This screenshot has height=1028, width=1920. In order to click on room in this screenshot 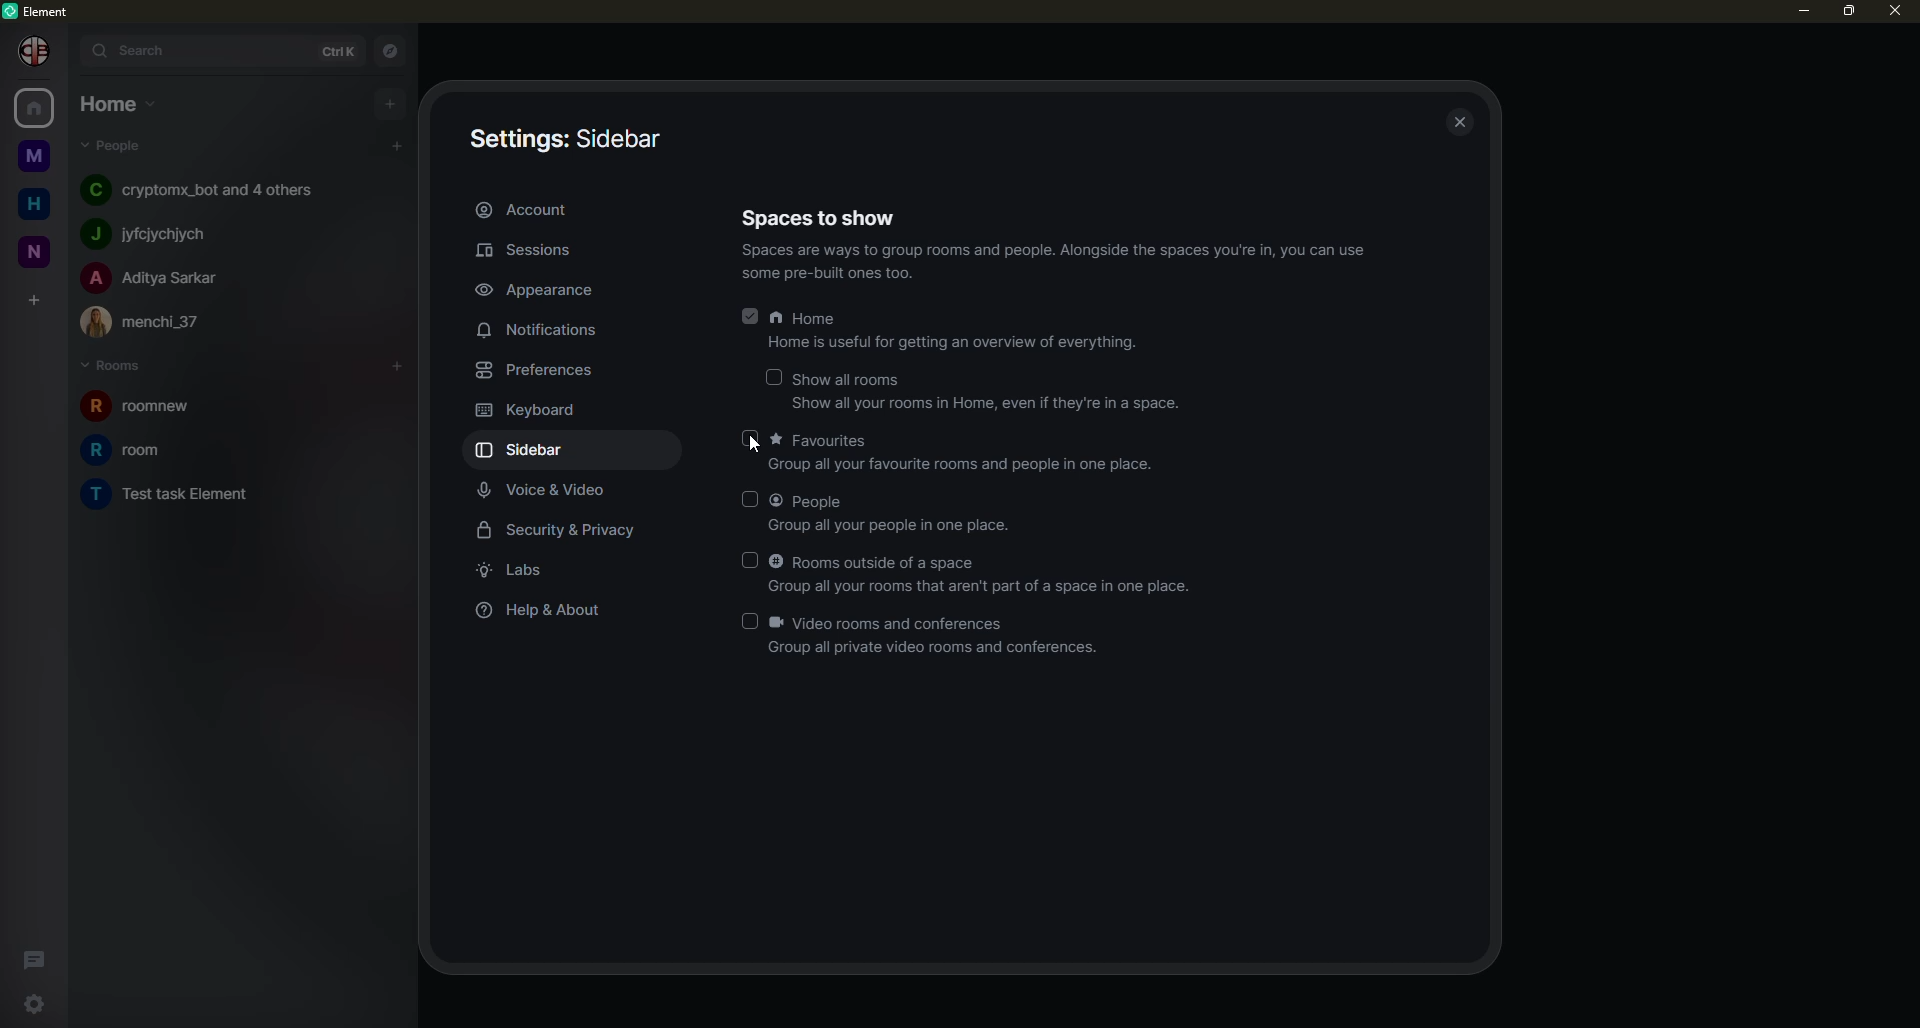, I will do `click(144, 450)`.